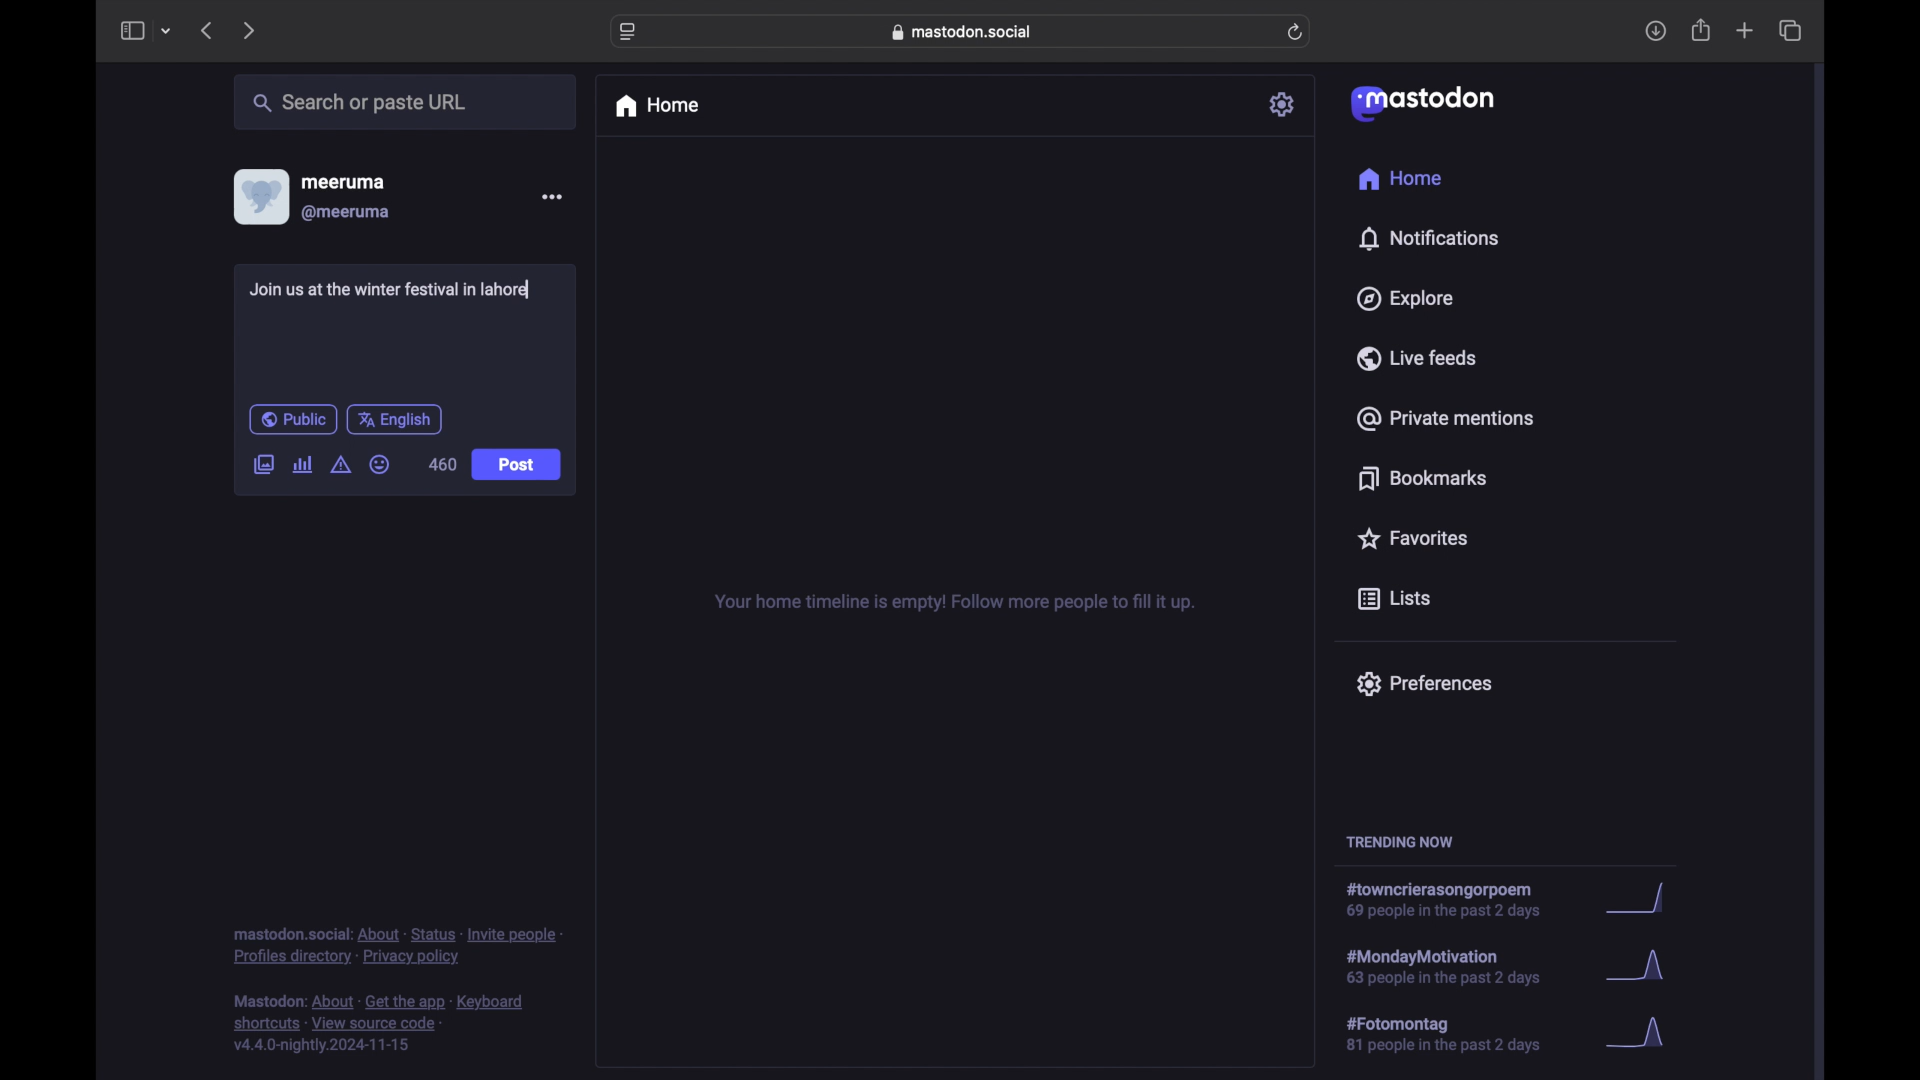 The image size is (1920, 1080). I want to click on public, so click(292, 419).